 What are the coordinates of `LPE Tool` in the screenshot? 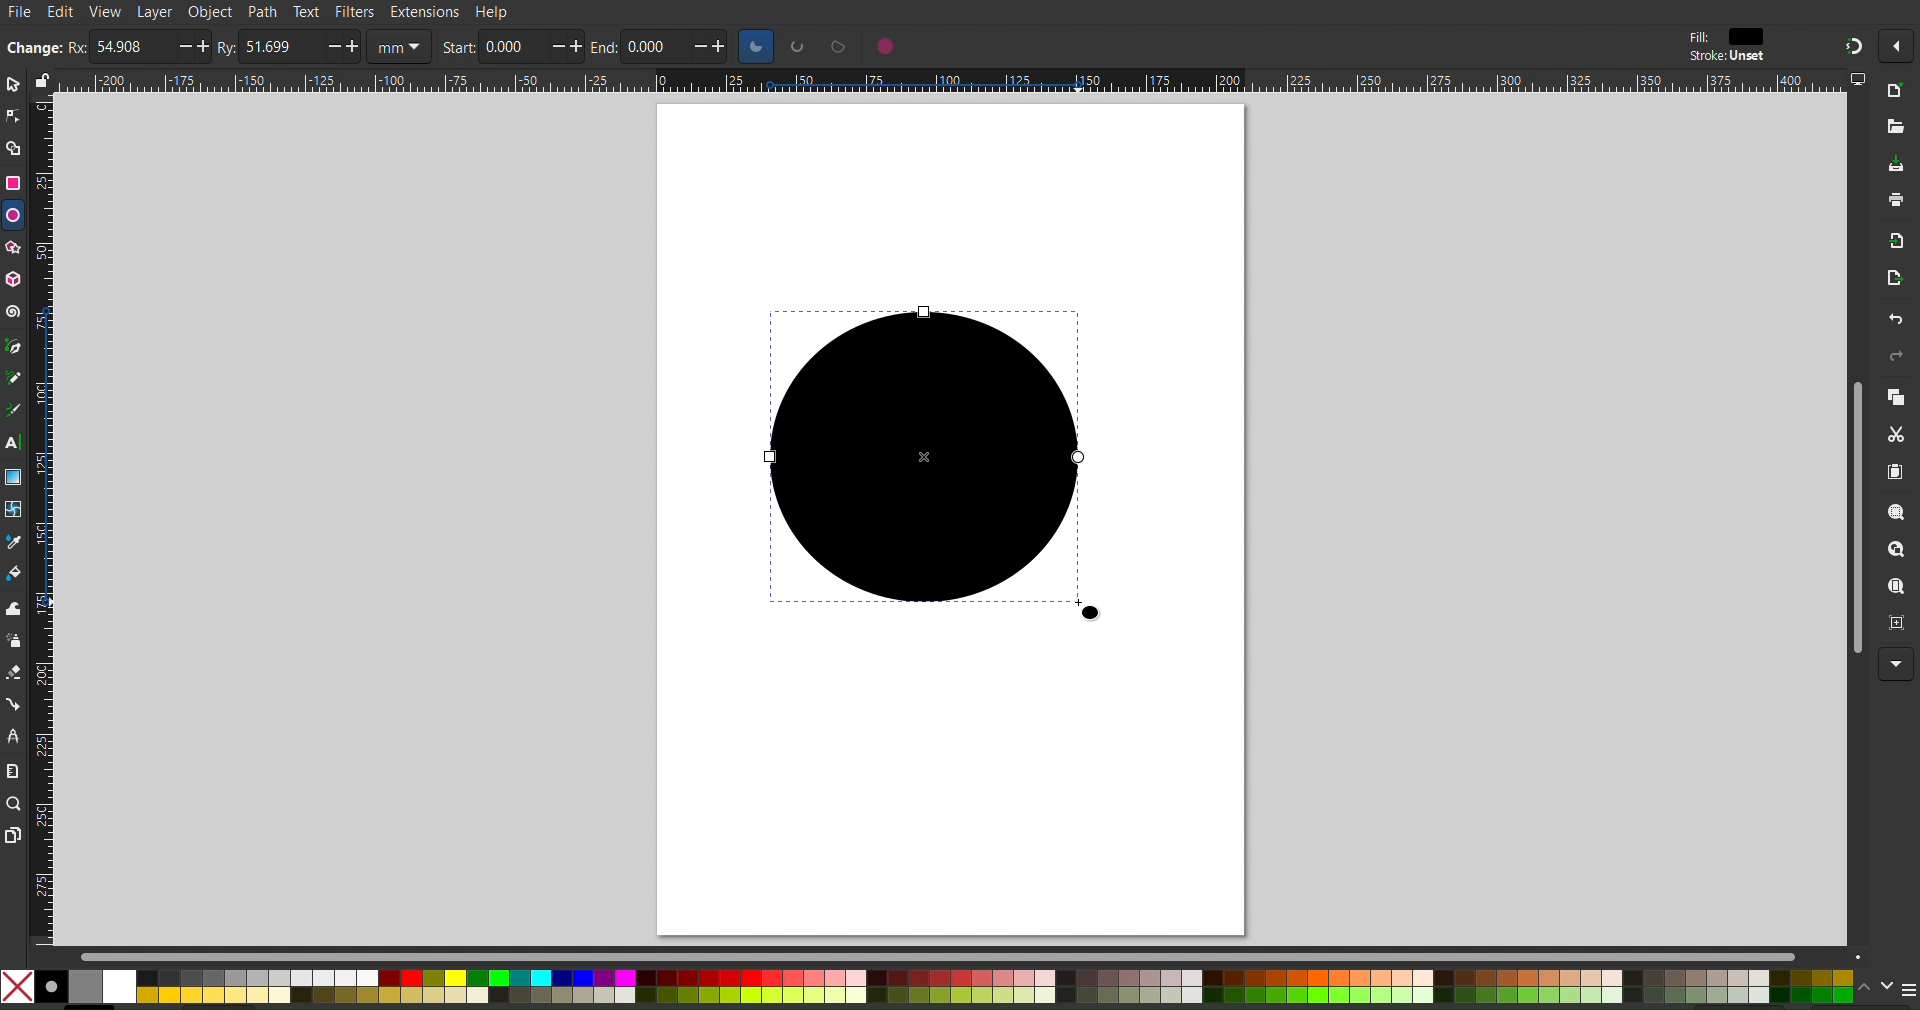 It's located at (13, 736).